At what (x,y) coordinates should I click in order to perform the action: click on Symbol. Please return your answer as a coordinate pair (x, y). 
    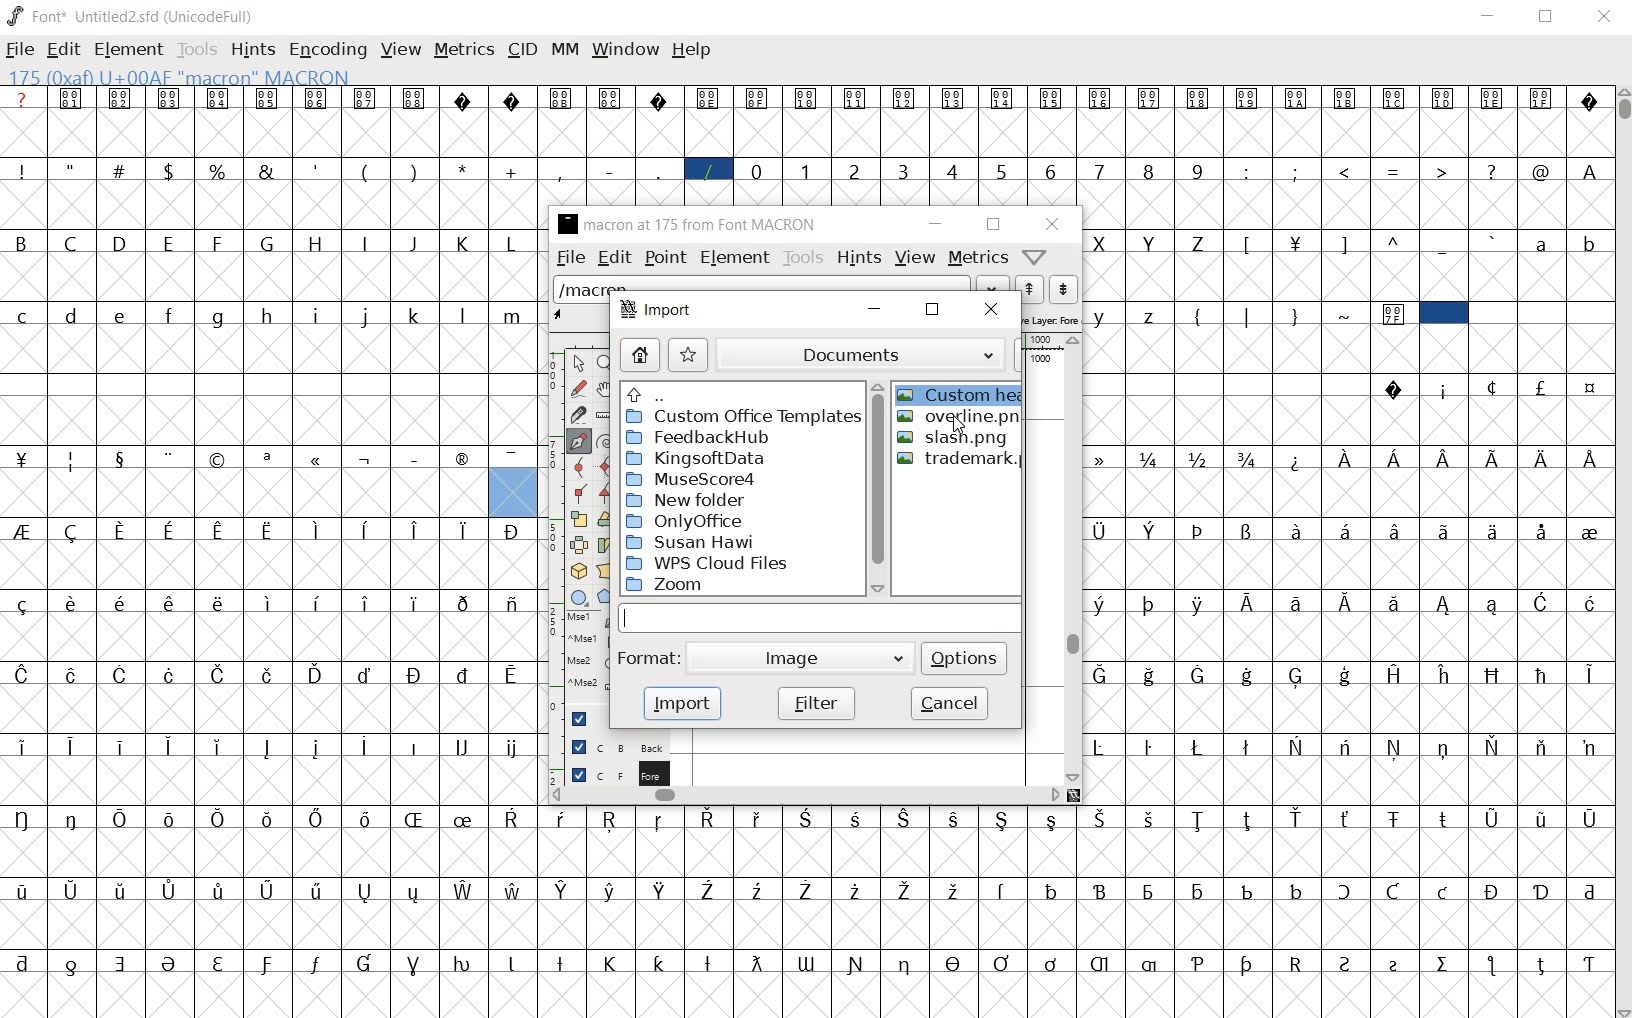
    Looking at the image, I should click on (461, 456).